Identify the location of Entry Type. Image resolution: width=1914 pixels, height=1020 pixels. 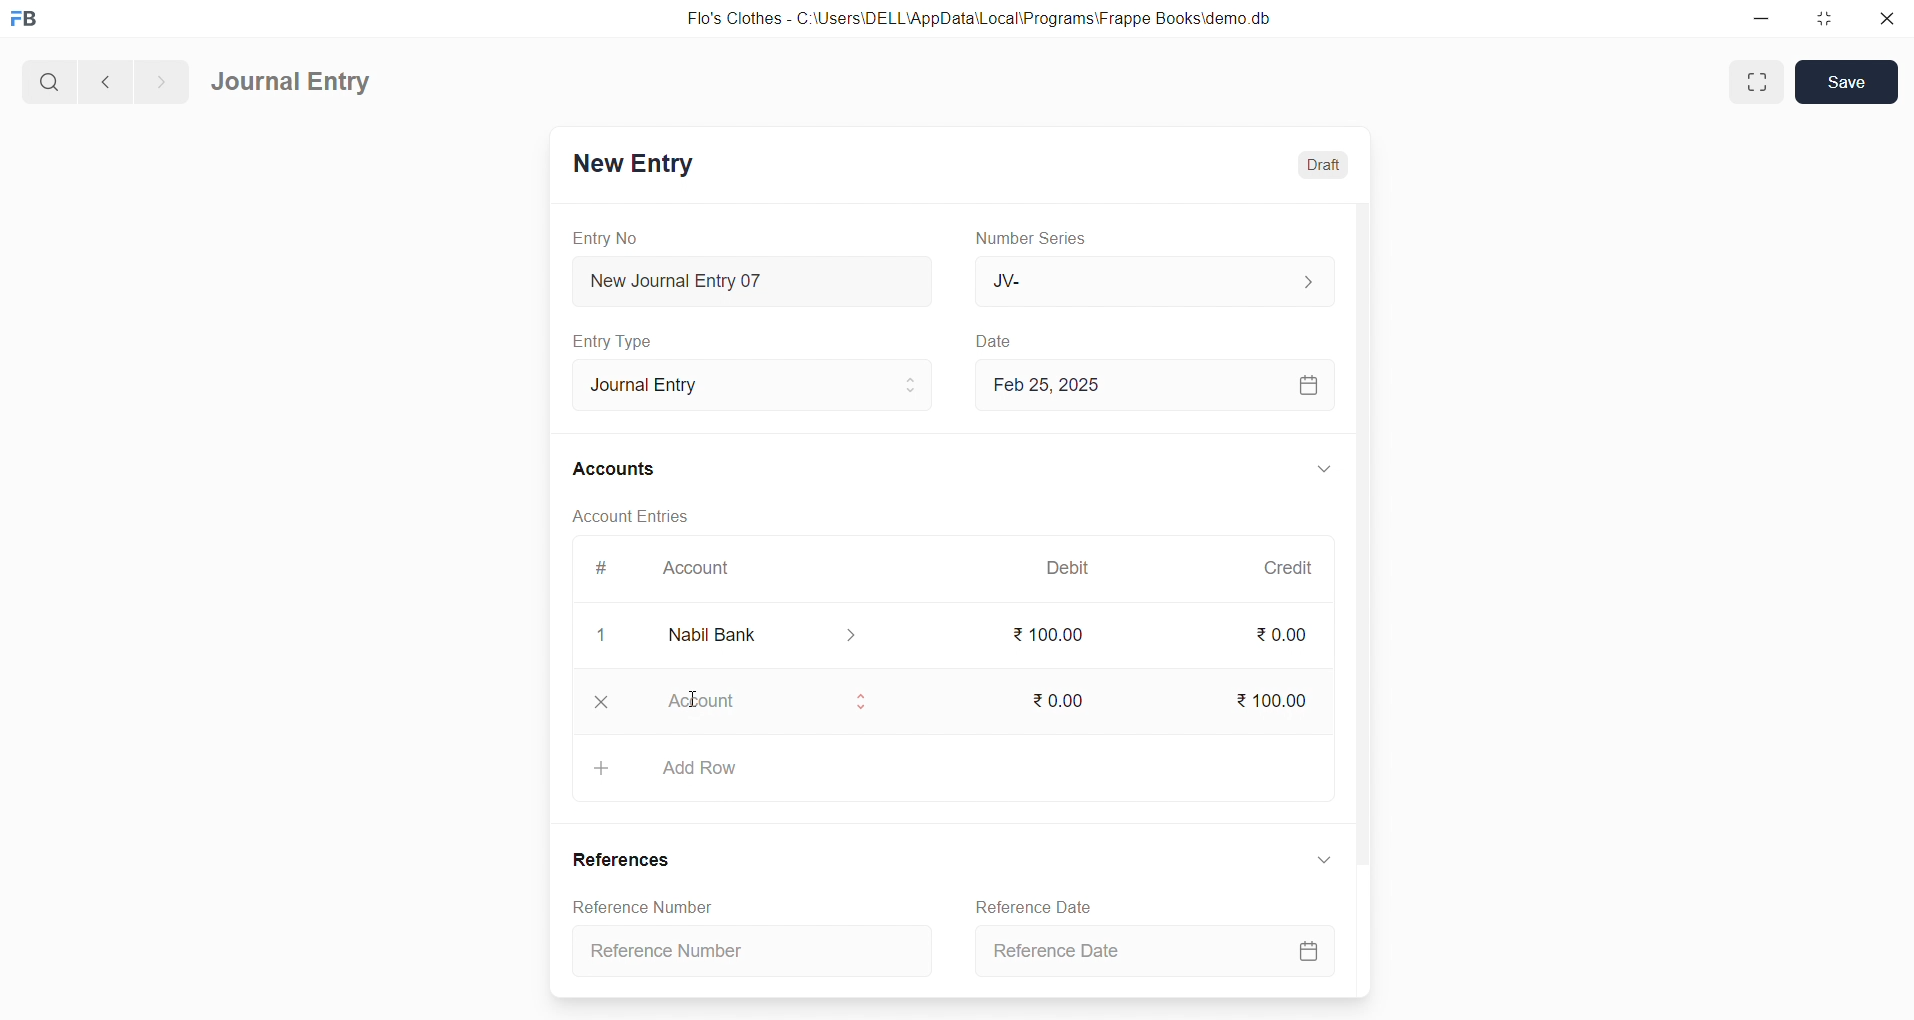
(614, 341).